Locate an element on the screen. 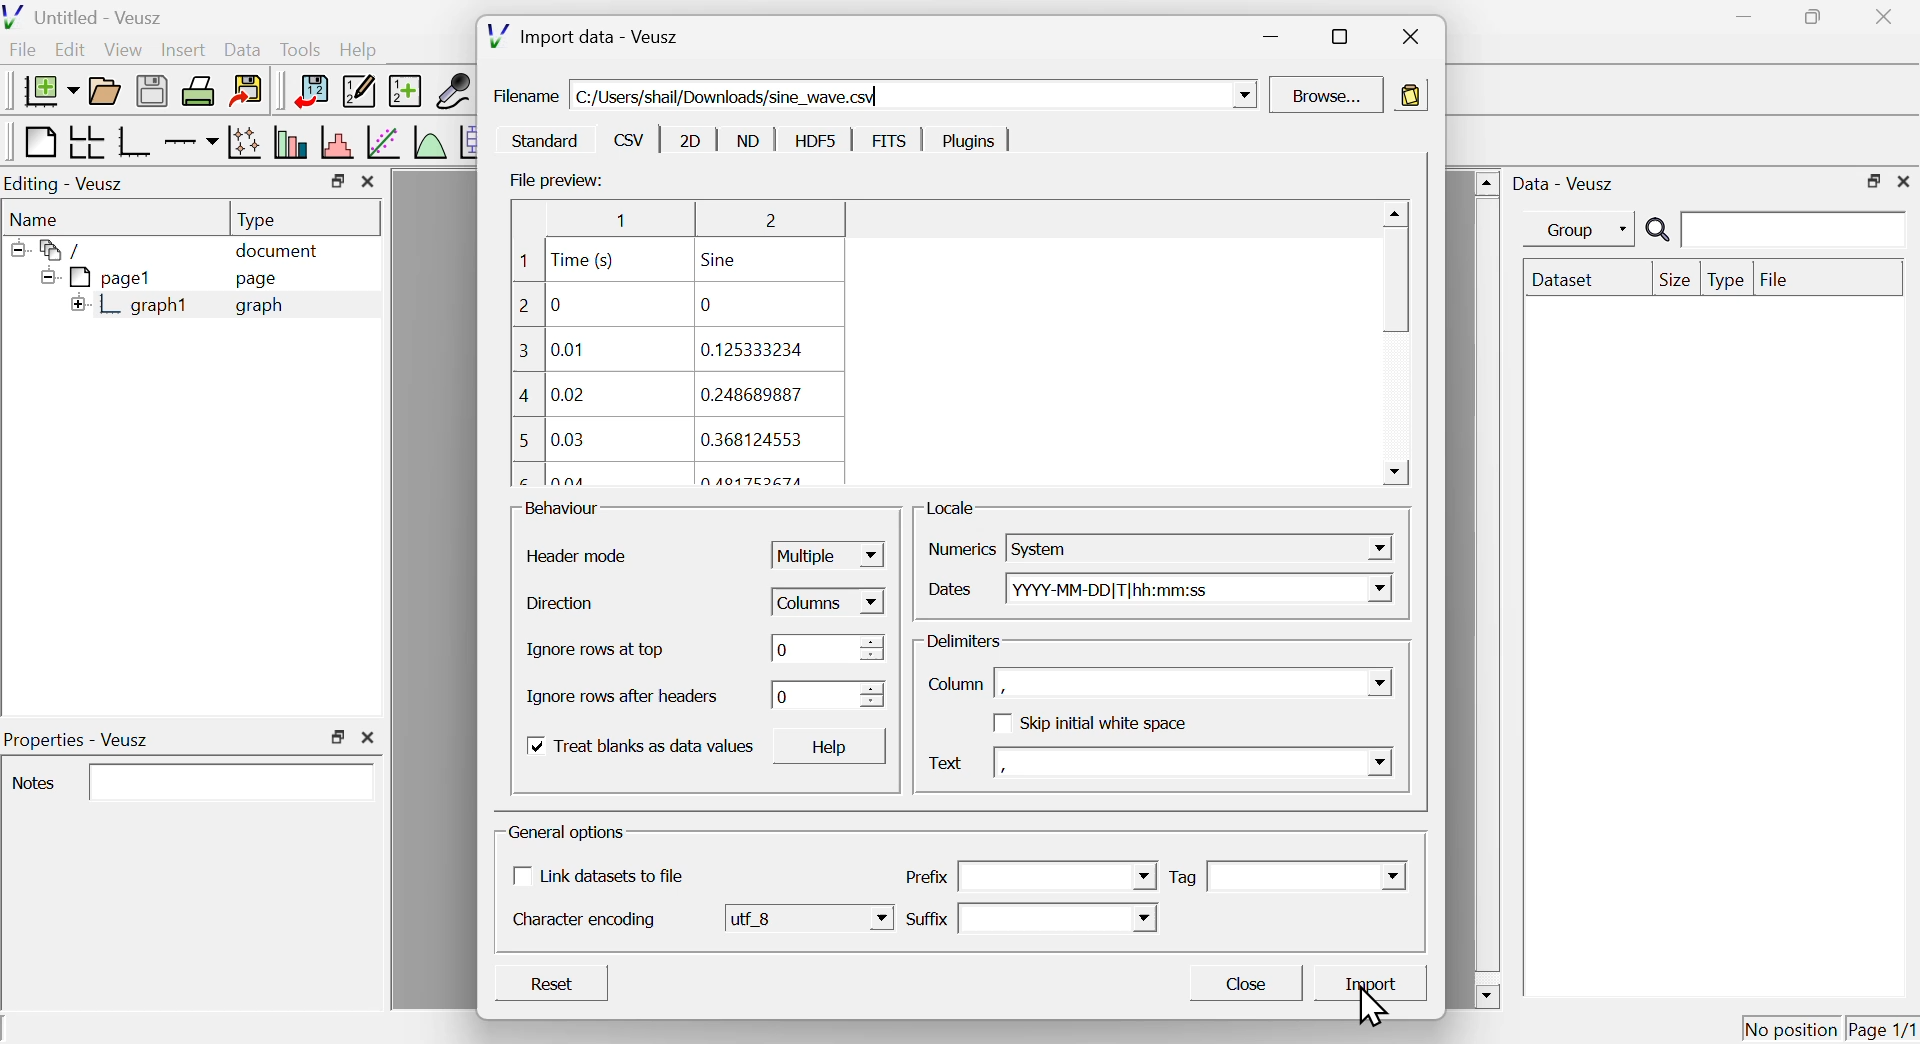 This screenshot has width=1920, height=1044. plot points with lines and errorbars is located at coordinates (244, 142).